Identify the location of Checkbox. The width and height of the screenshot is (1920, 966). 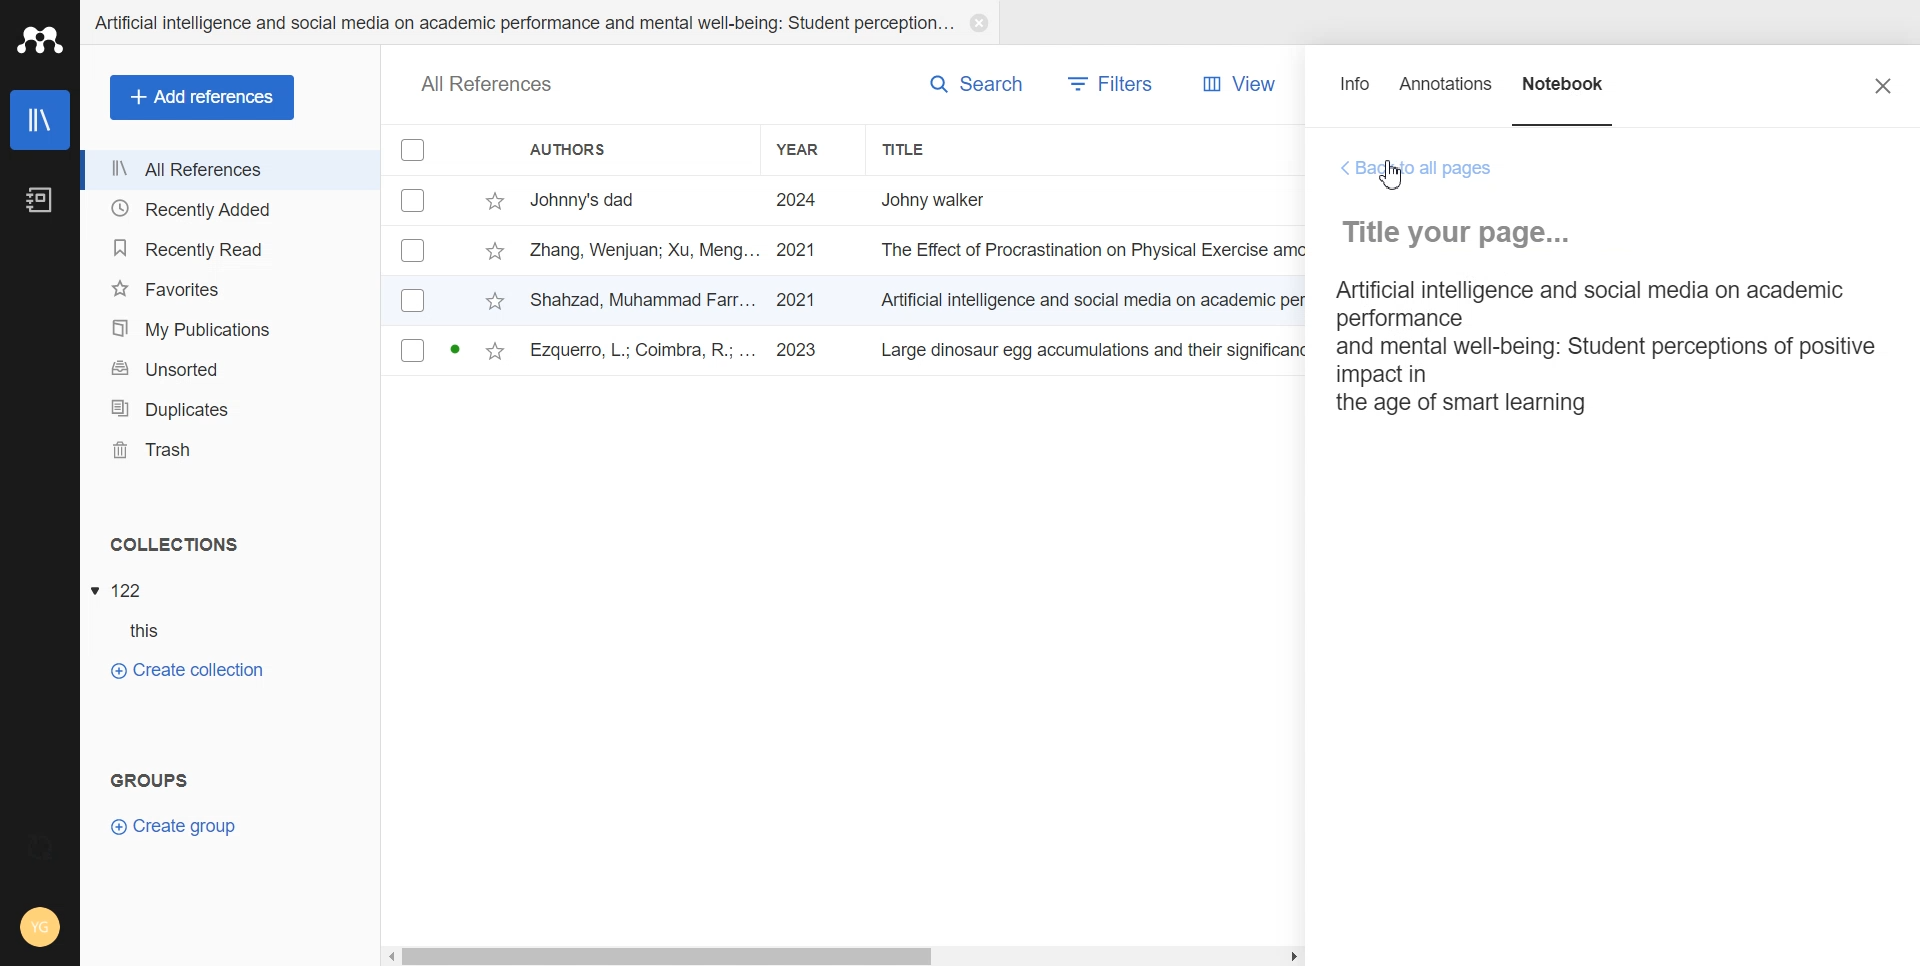
(415, 149).